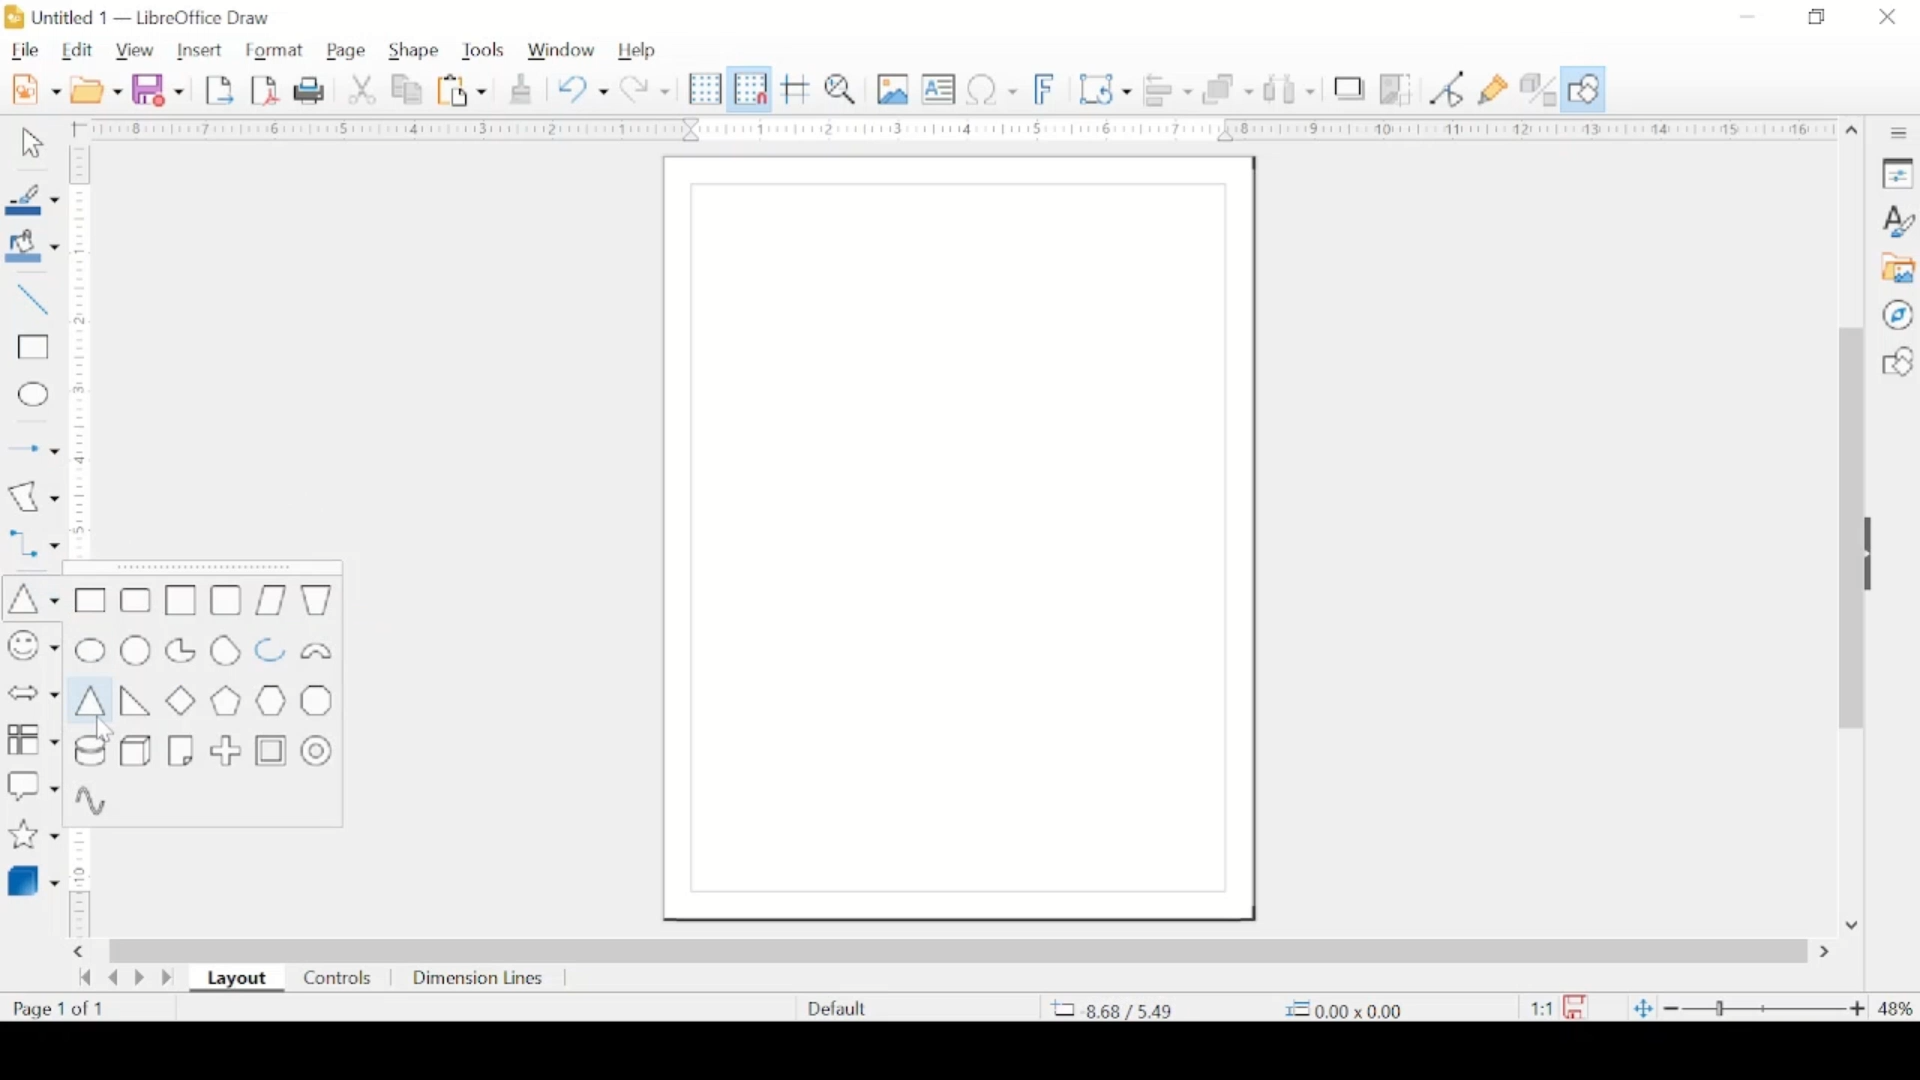 This screenshot has width=1920, height=1080. What do you see at coordinates (1900, 269) in the screenshot?
I see `gallery` at bounding box center [1900, 269].